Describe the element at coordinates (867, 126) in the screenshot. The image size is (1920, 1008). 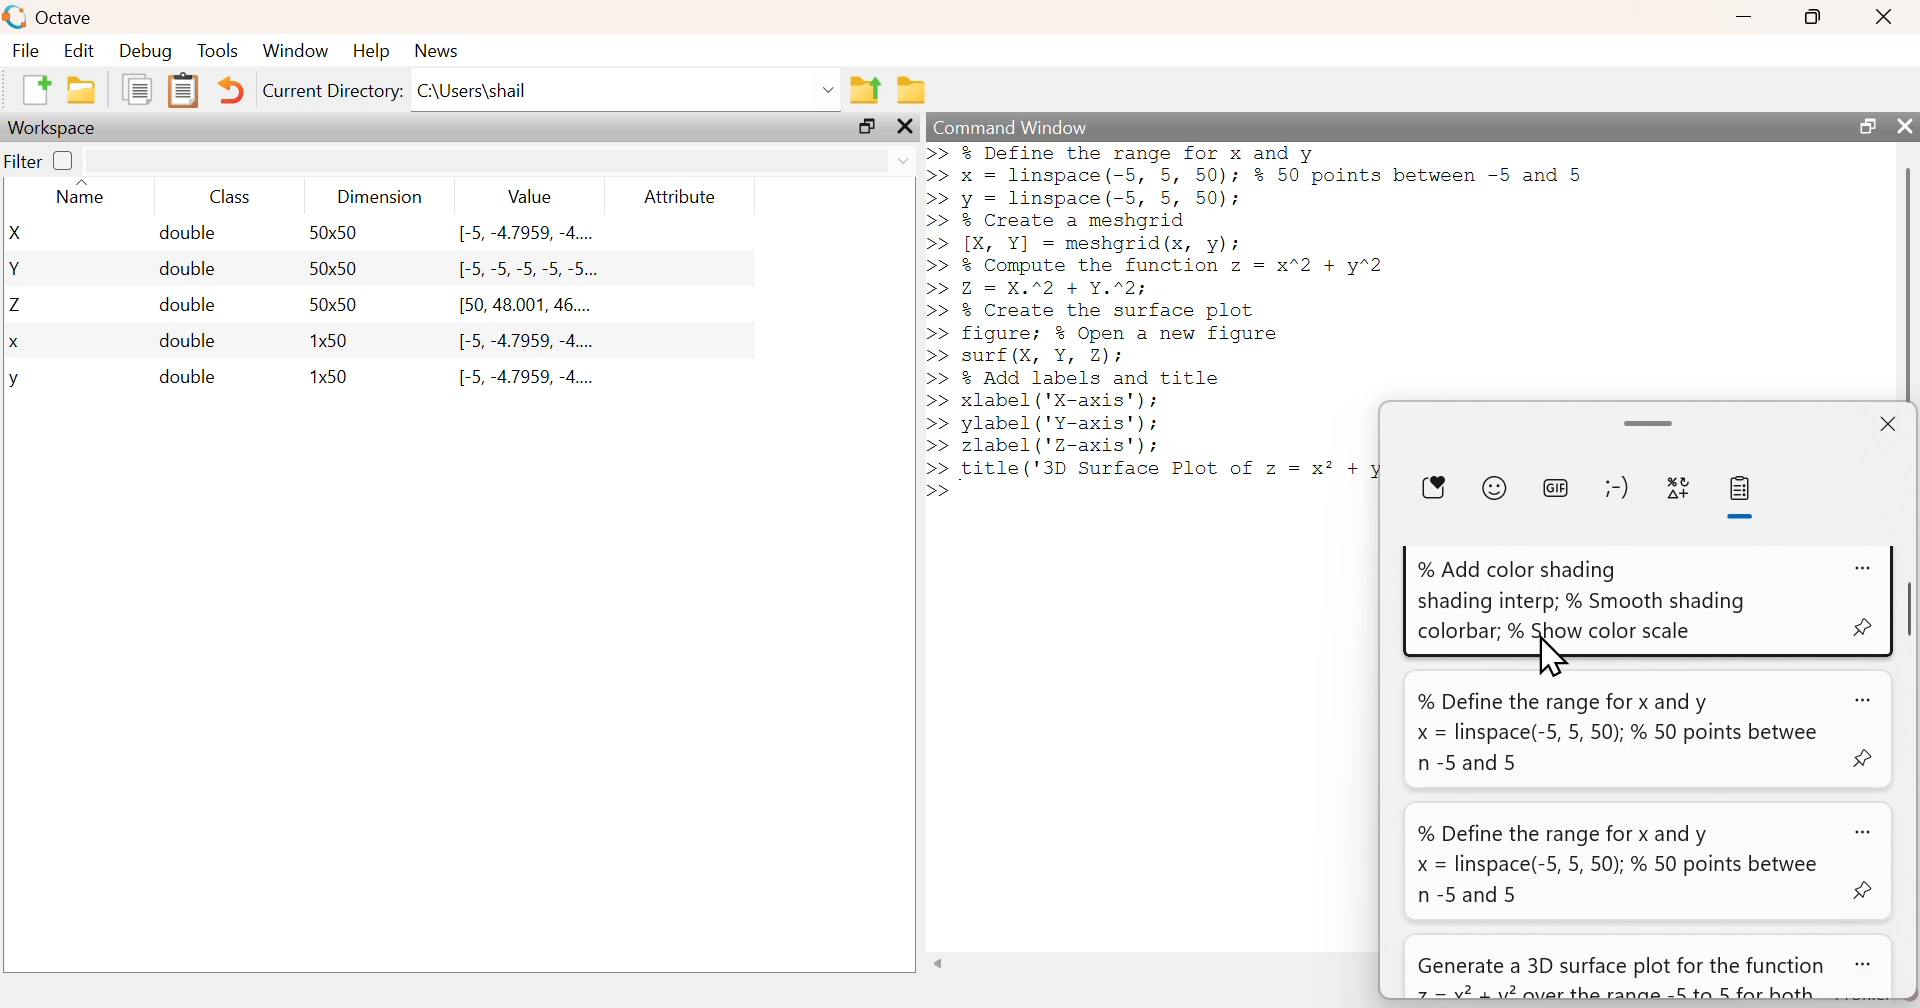
I see `maximize` at that location.